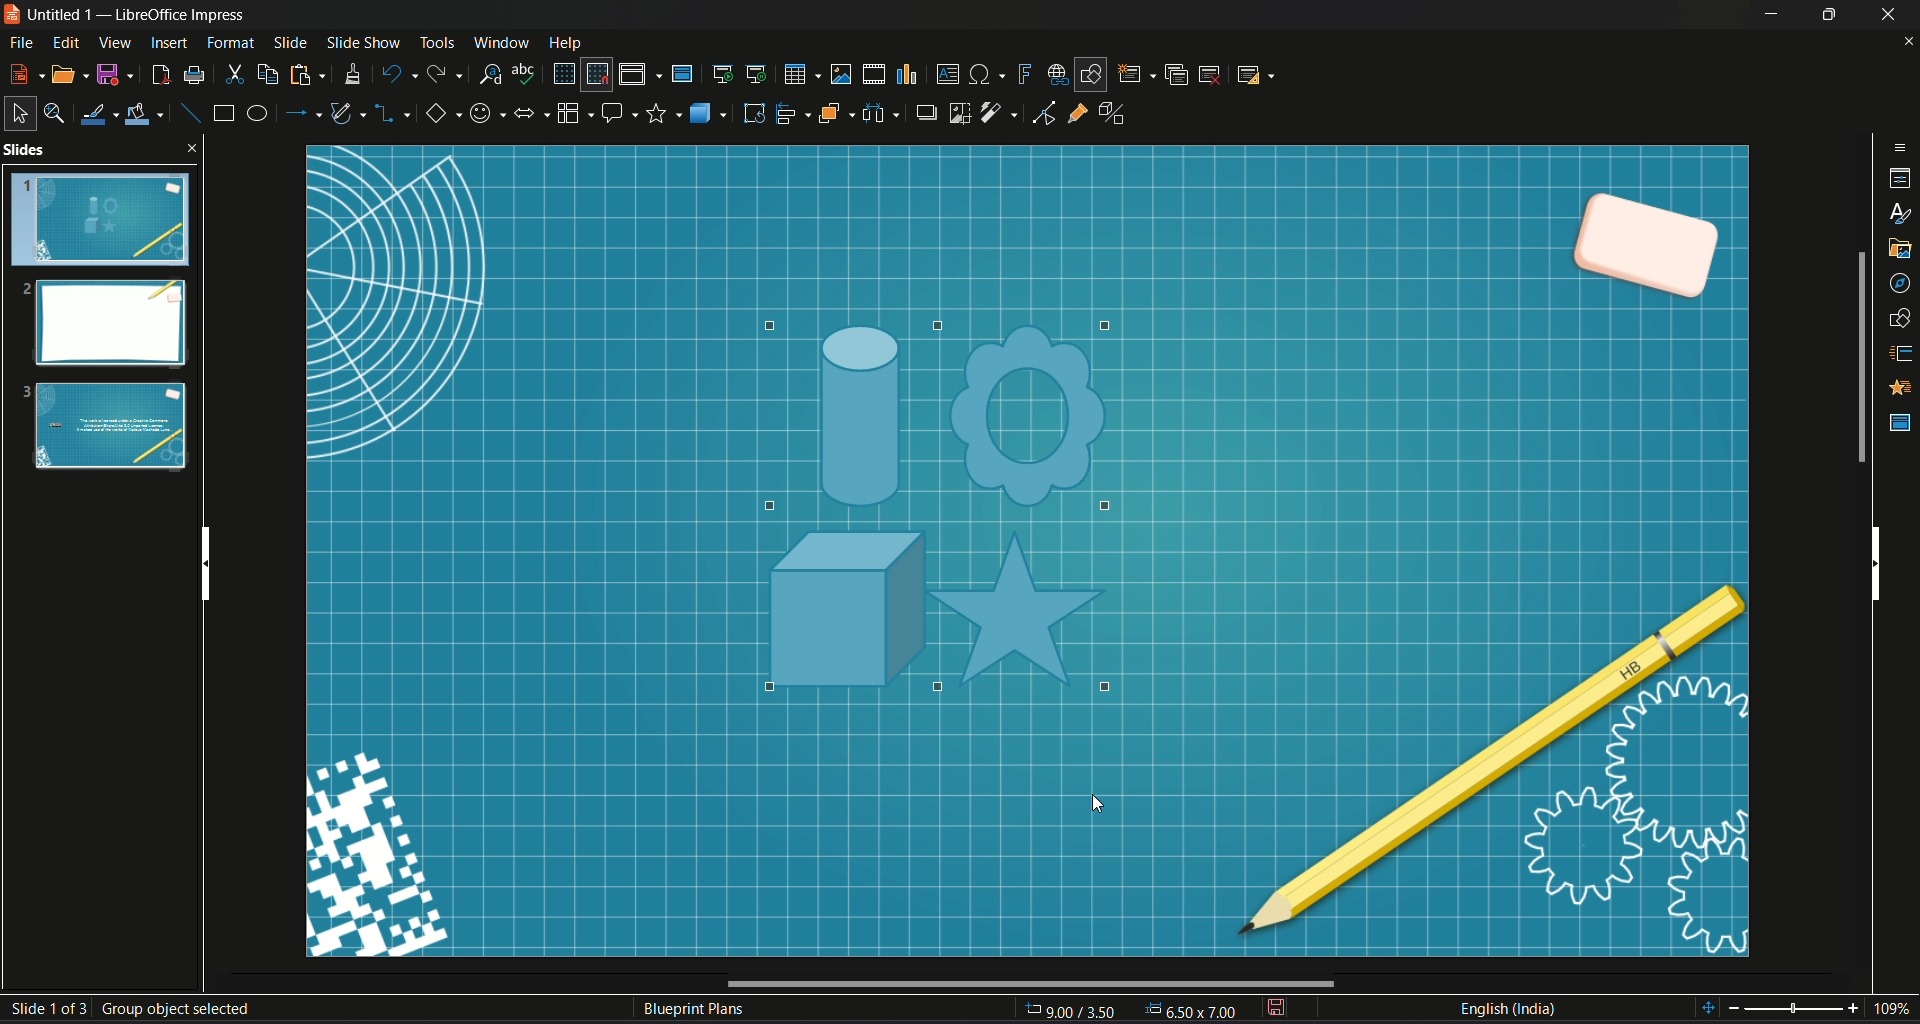 The width and height of the screenshot is (1920, 1024). I want to click on display views, so click(640, 74).